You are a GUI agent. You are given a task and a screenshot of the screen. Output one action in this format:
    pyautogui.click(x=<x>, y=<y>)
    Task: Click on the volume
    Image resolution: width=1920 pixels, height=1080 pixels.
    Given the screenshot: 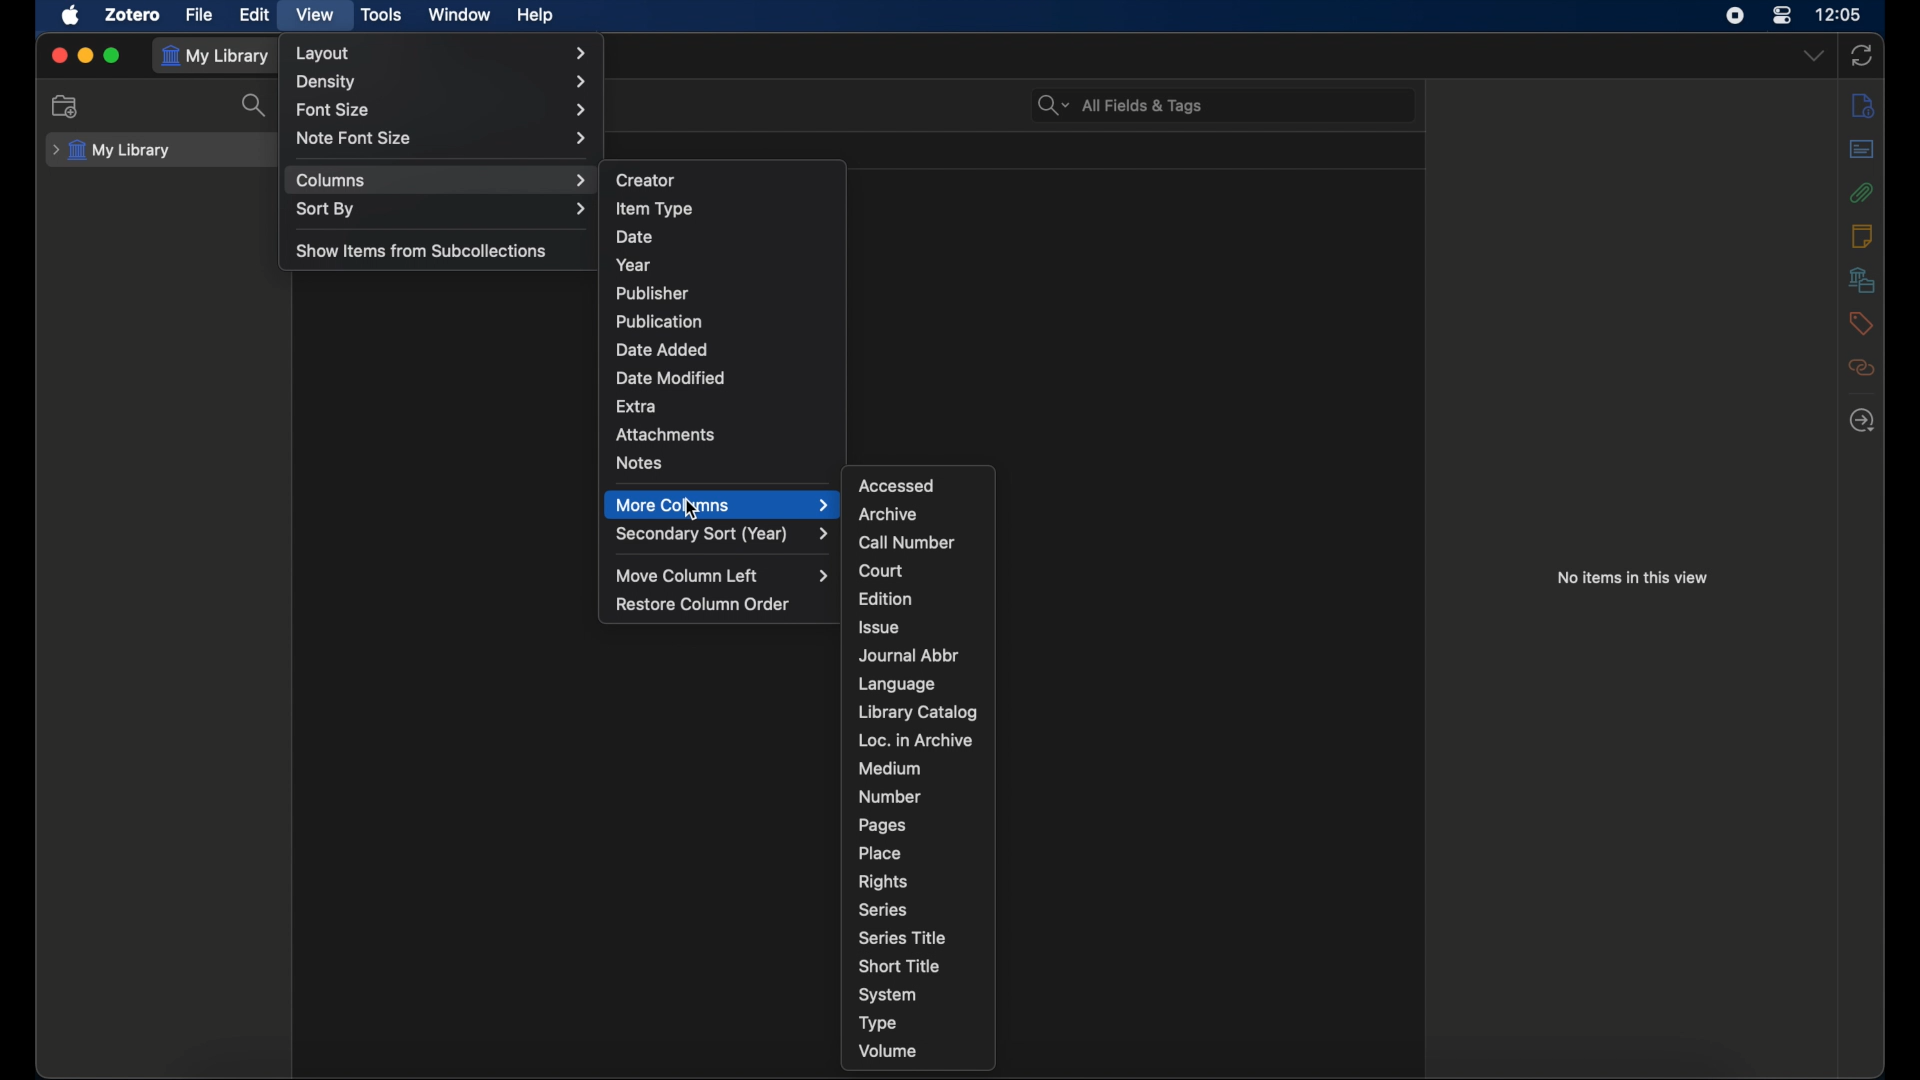 What is the action you would take?
    pyautogui.click(x=889, y=1050)
    